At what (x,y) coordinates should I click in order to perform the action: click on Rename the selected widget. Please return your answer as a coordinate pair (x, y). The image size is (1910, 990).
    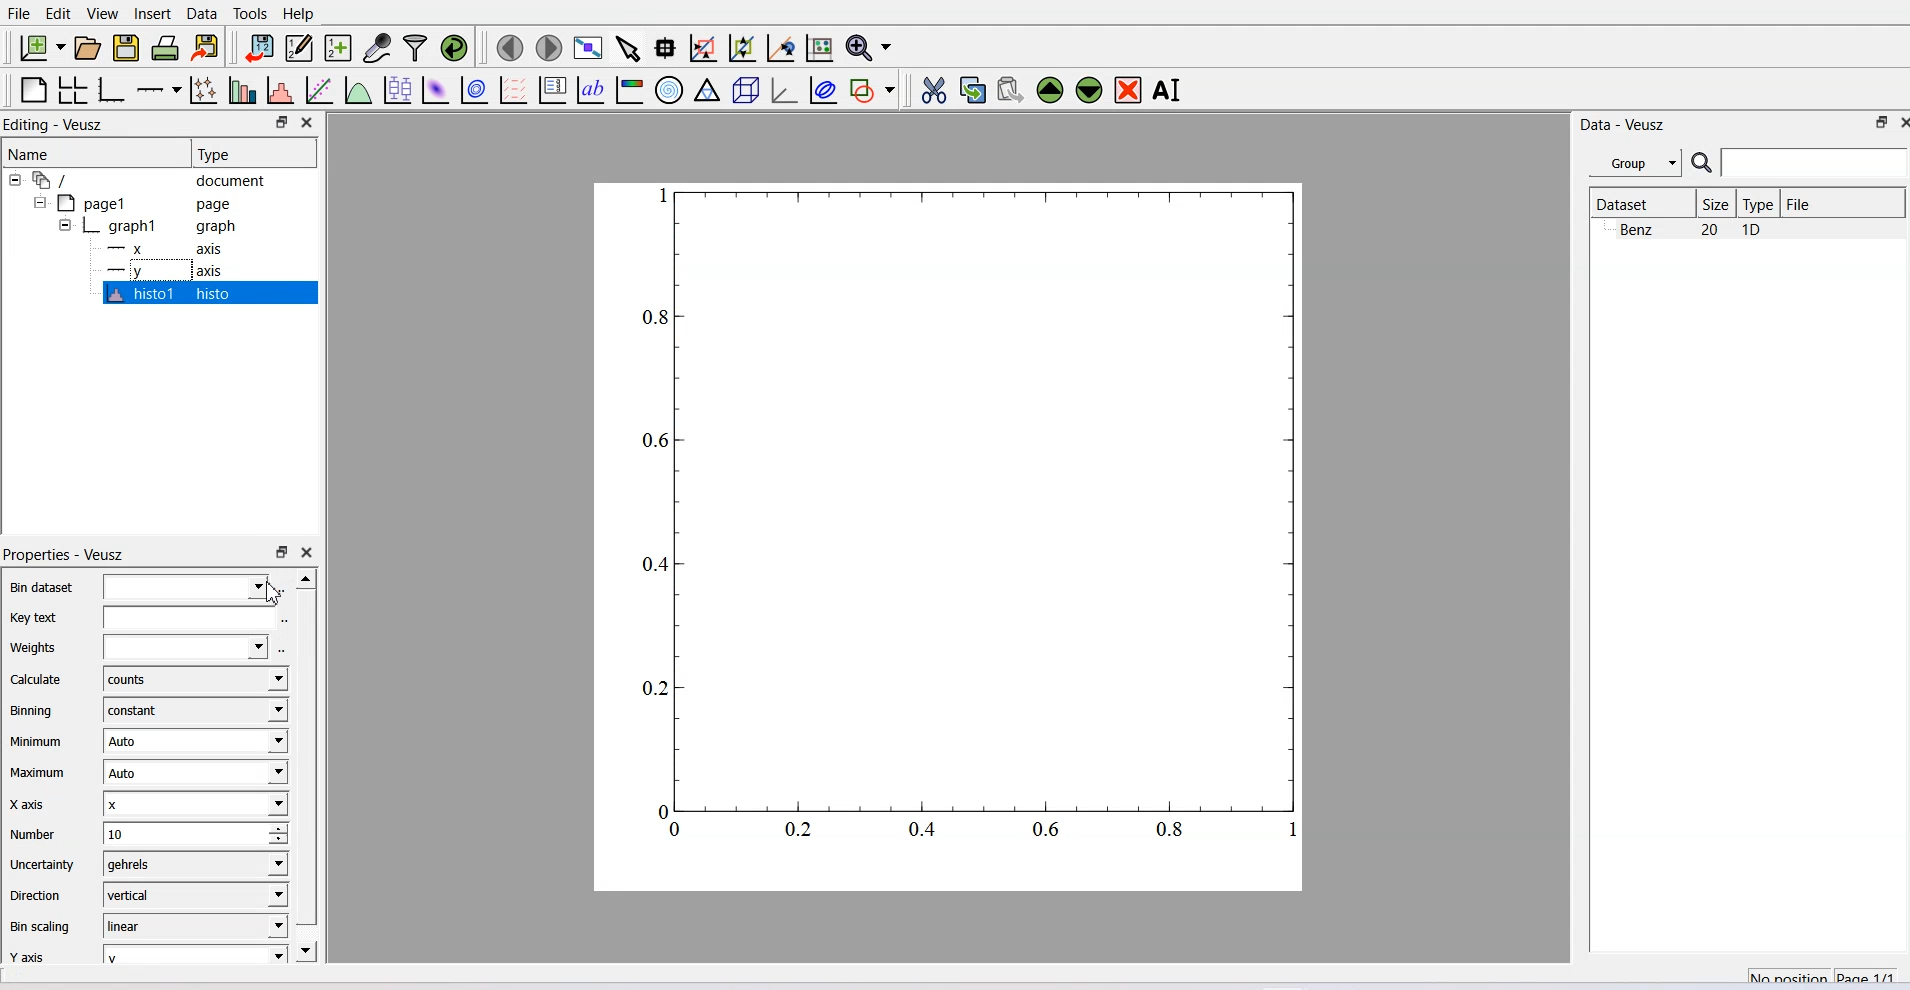
    Looking at the image, I should click on (1168, 90).